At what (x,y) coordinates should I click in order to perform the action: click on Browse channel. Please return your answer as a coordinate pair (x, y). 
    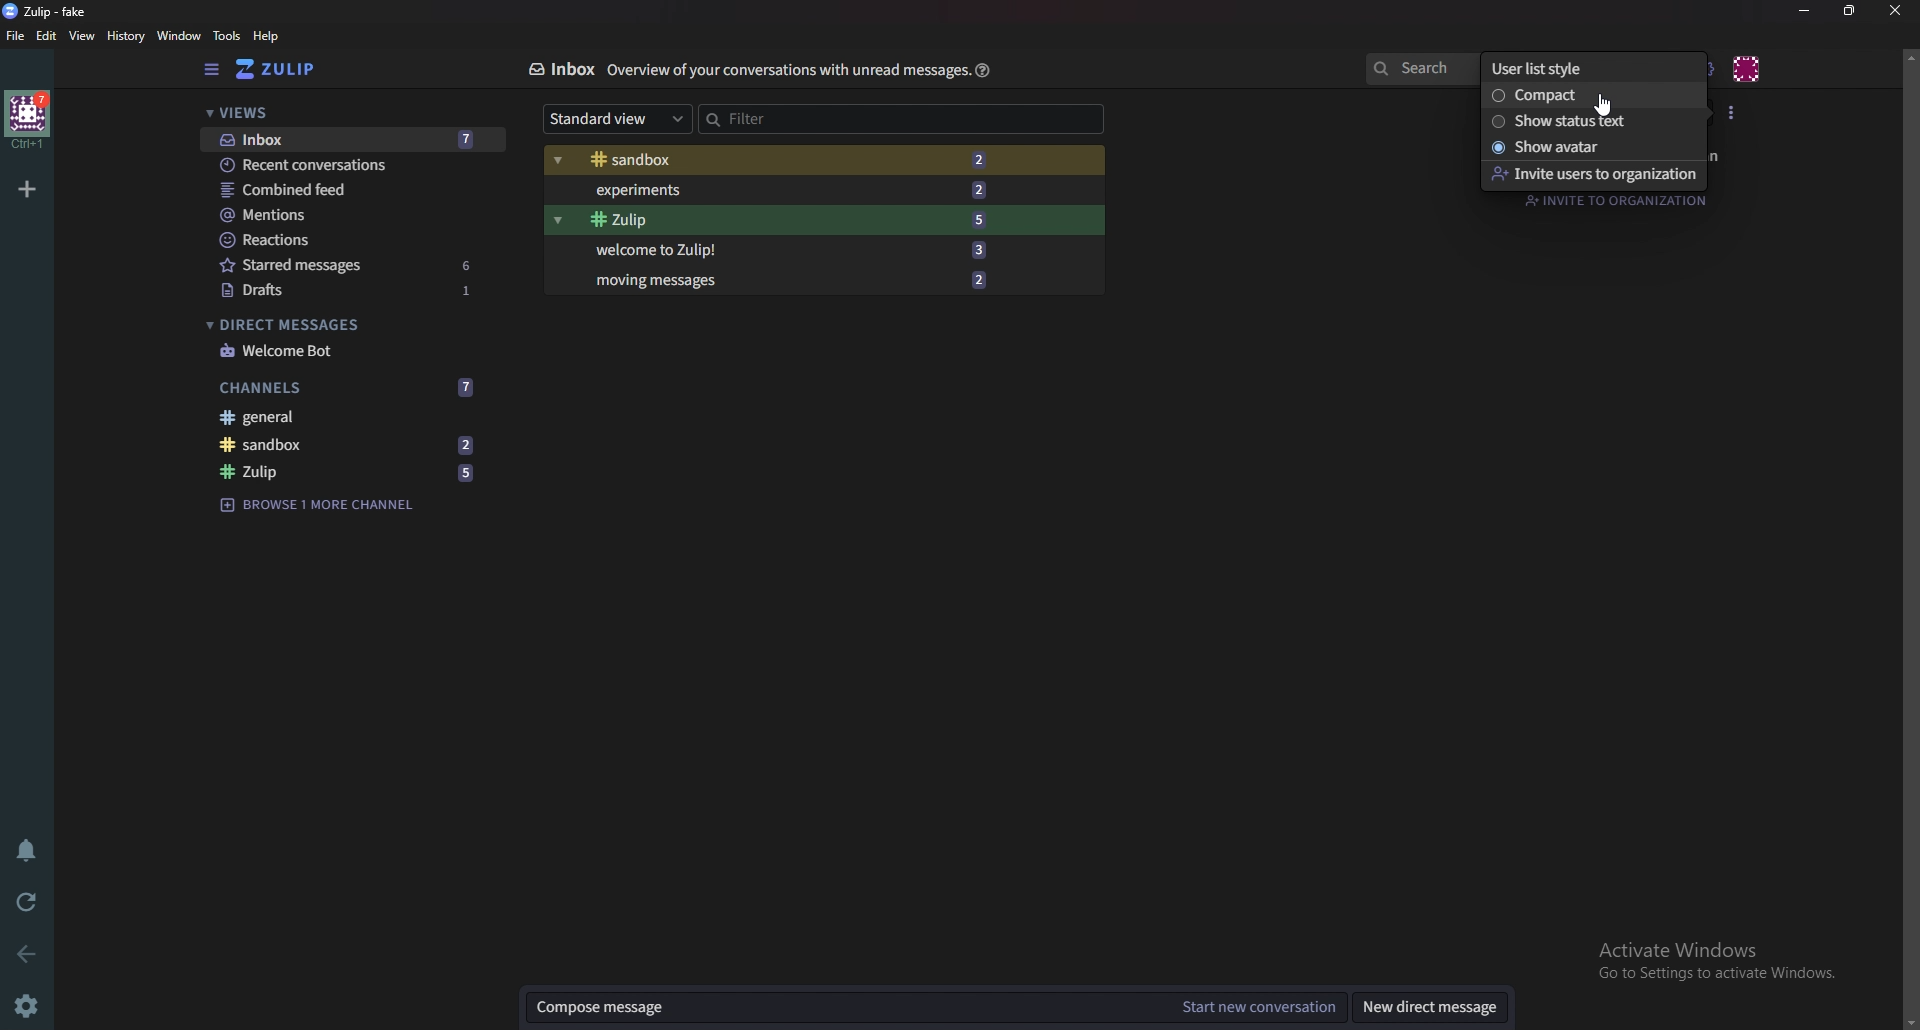
    Looking at the image, I should click on (329, 506).